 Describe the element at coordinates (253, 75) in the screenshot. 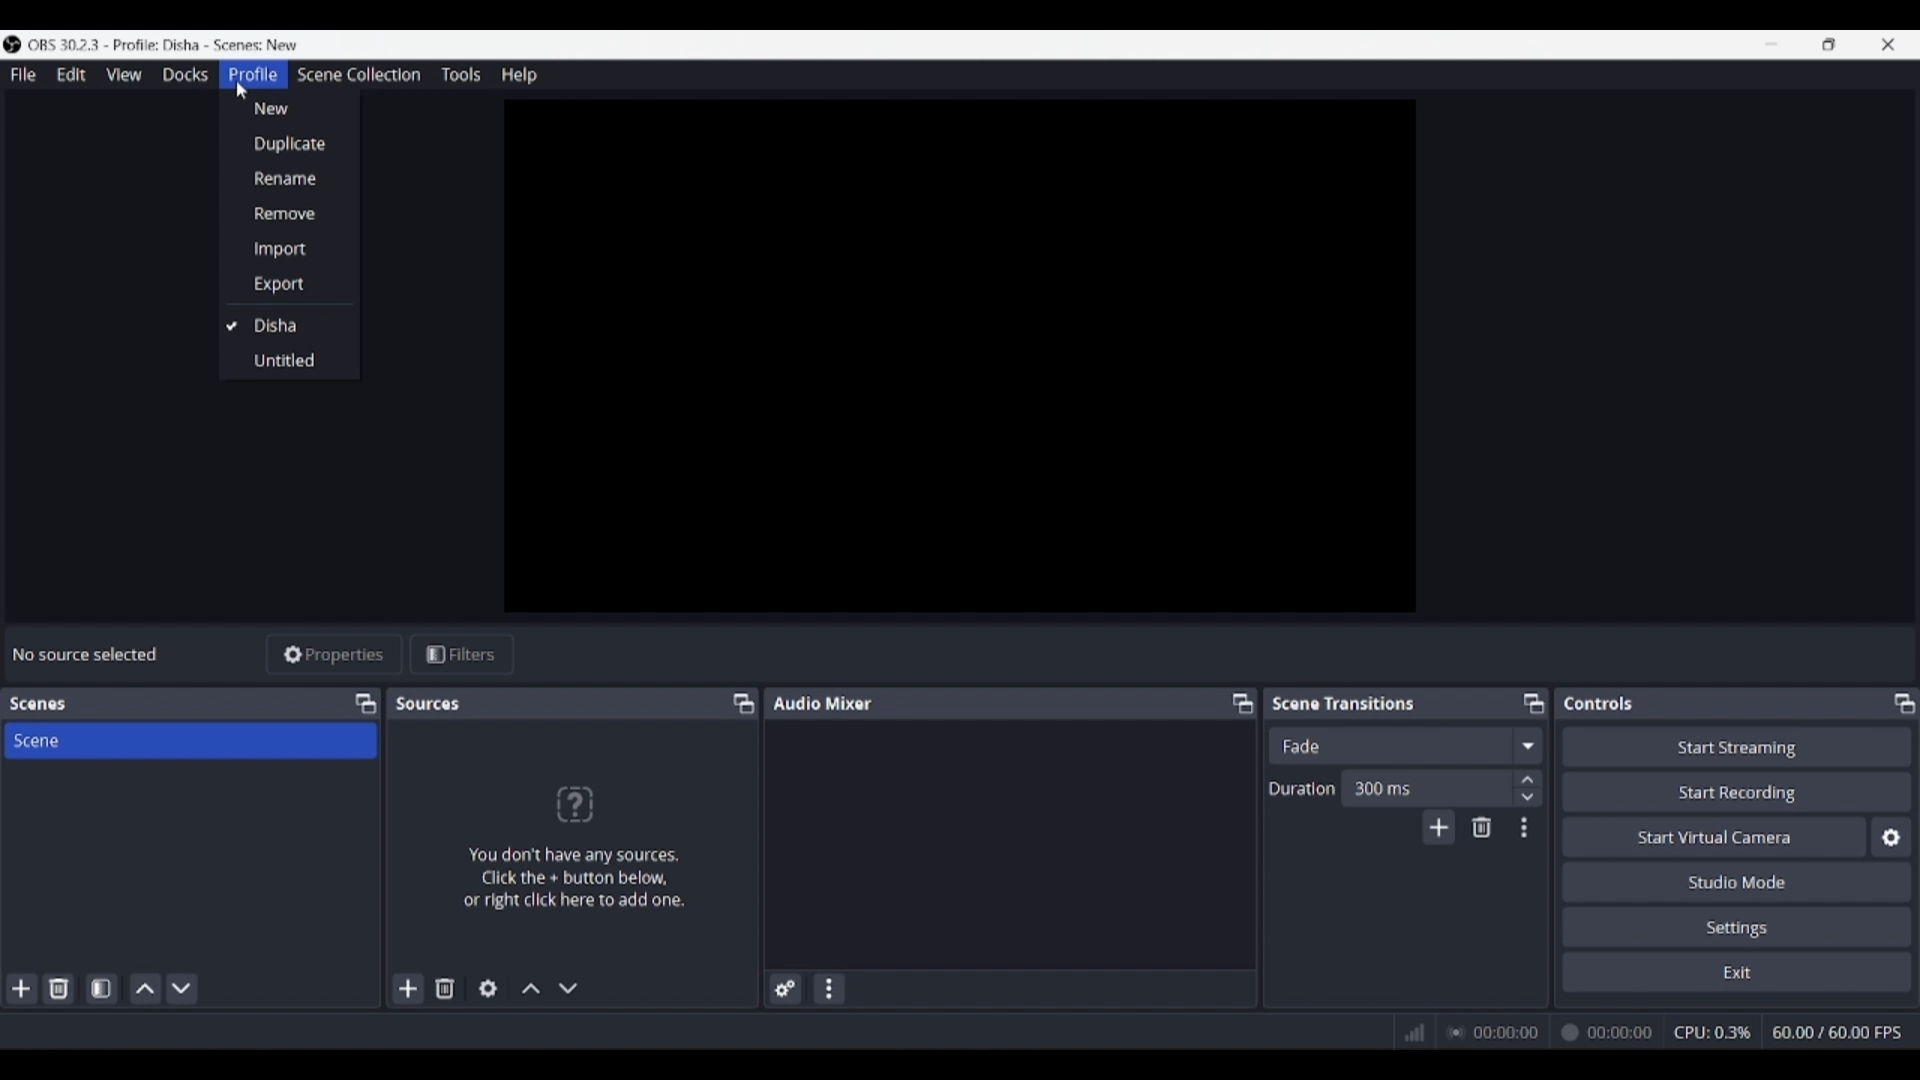

I see `Profile menu, highlighted by cursor` at that location.